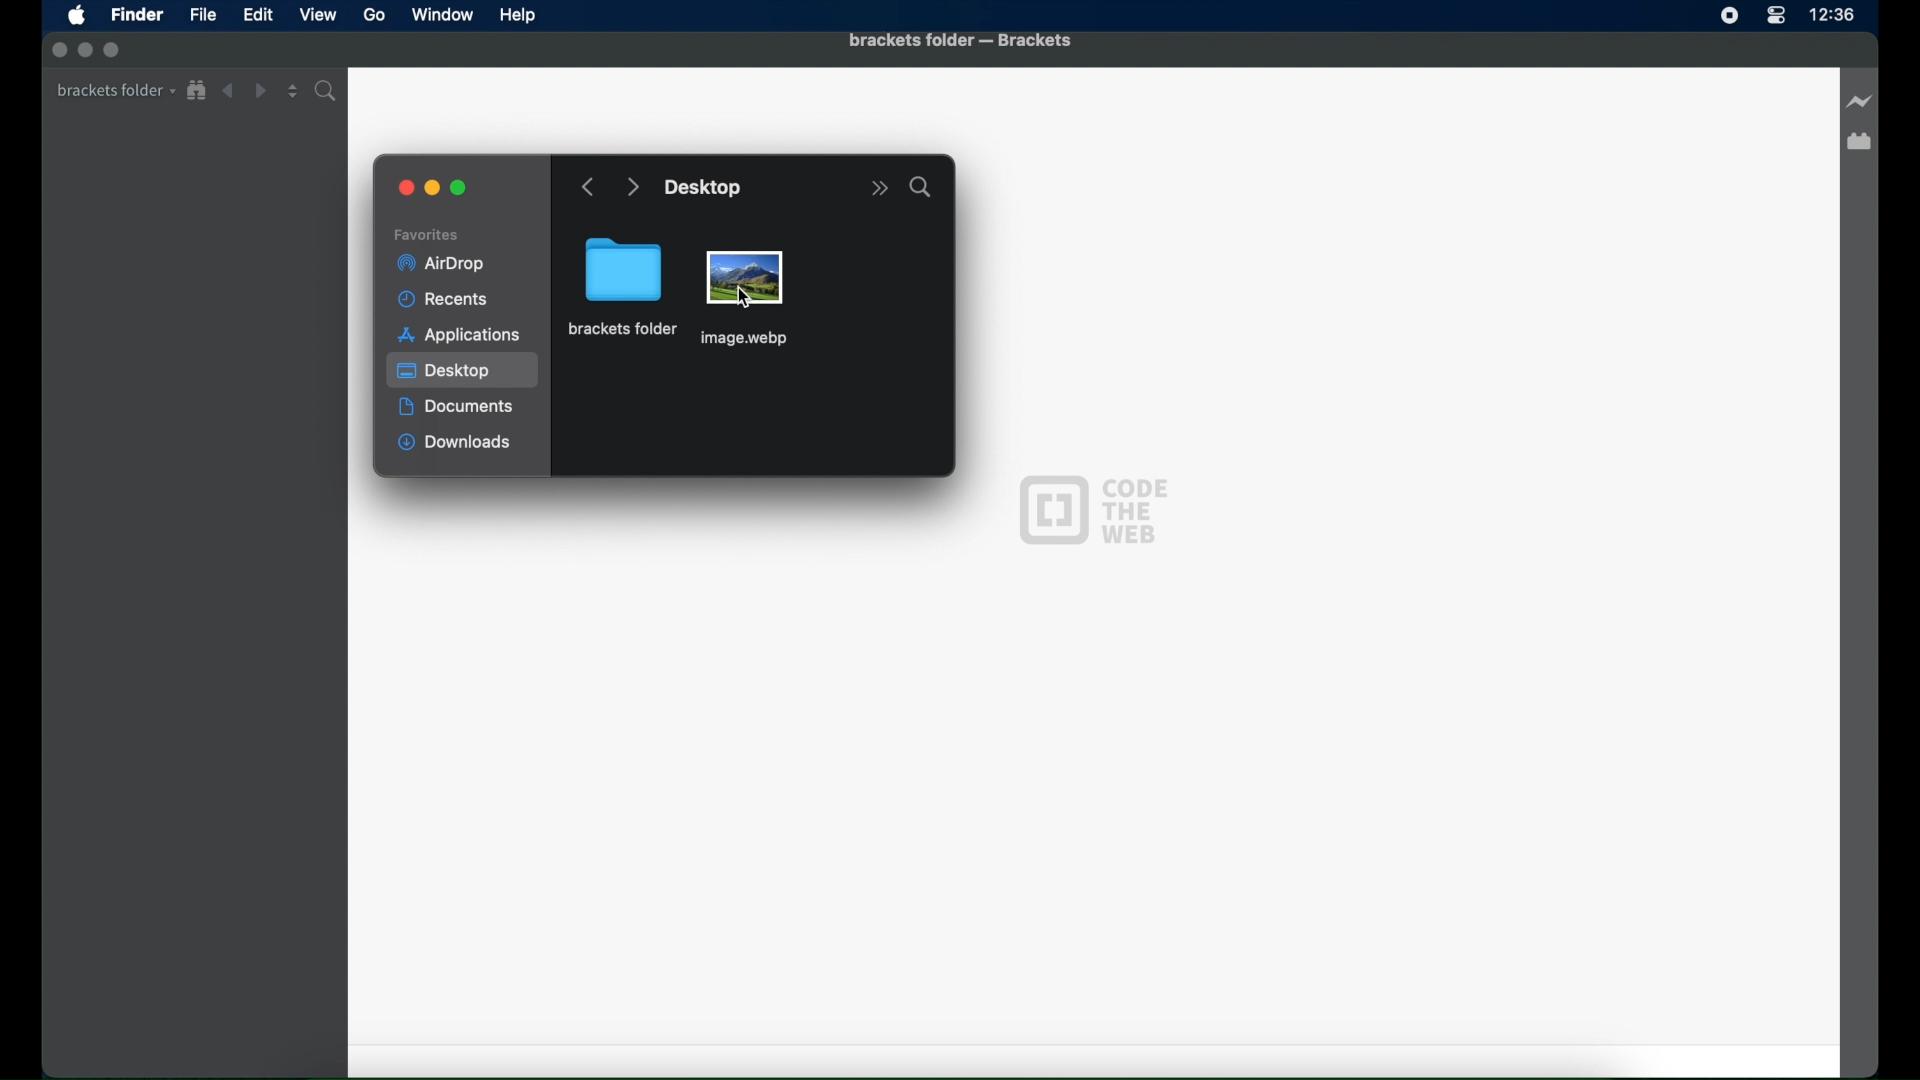 The width and height of the screenshot is (1920, 1080). Describe the element at coordinates (464, 371) in the screenshot. I see `desktop` at that location.